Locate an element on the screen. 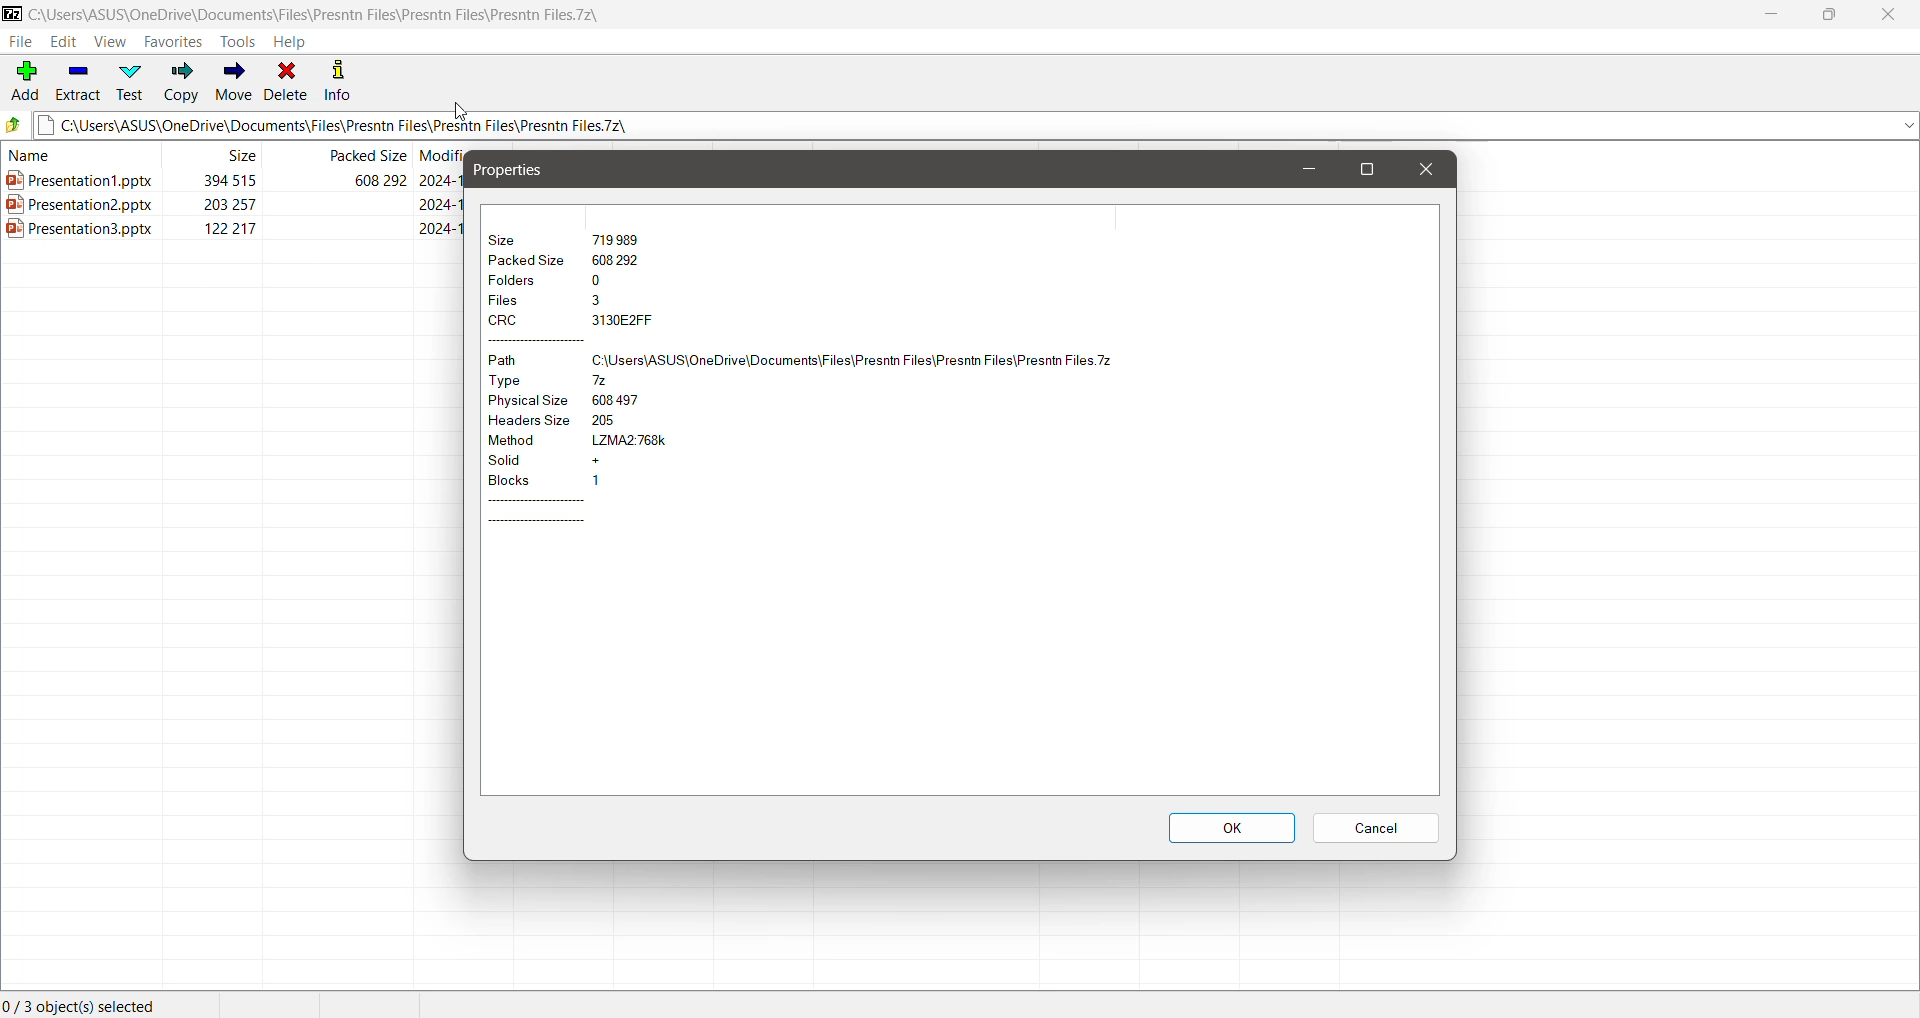 This screenshot has height=1018, width=1920. c\Users\ASUS\OneDrive\Documents\Files\Presntn Files\Presntn Files\presntn is located at coordinates (976, 128).